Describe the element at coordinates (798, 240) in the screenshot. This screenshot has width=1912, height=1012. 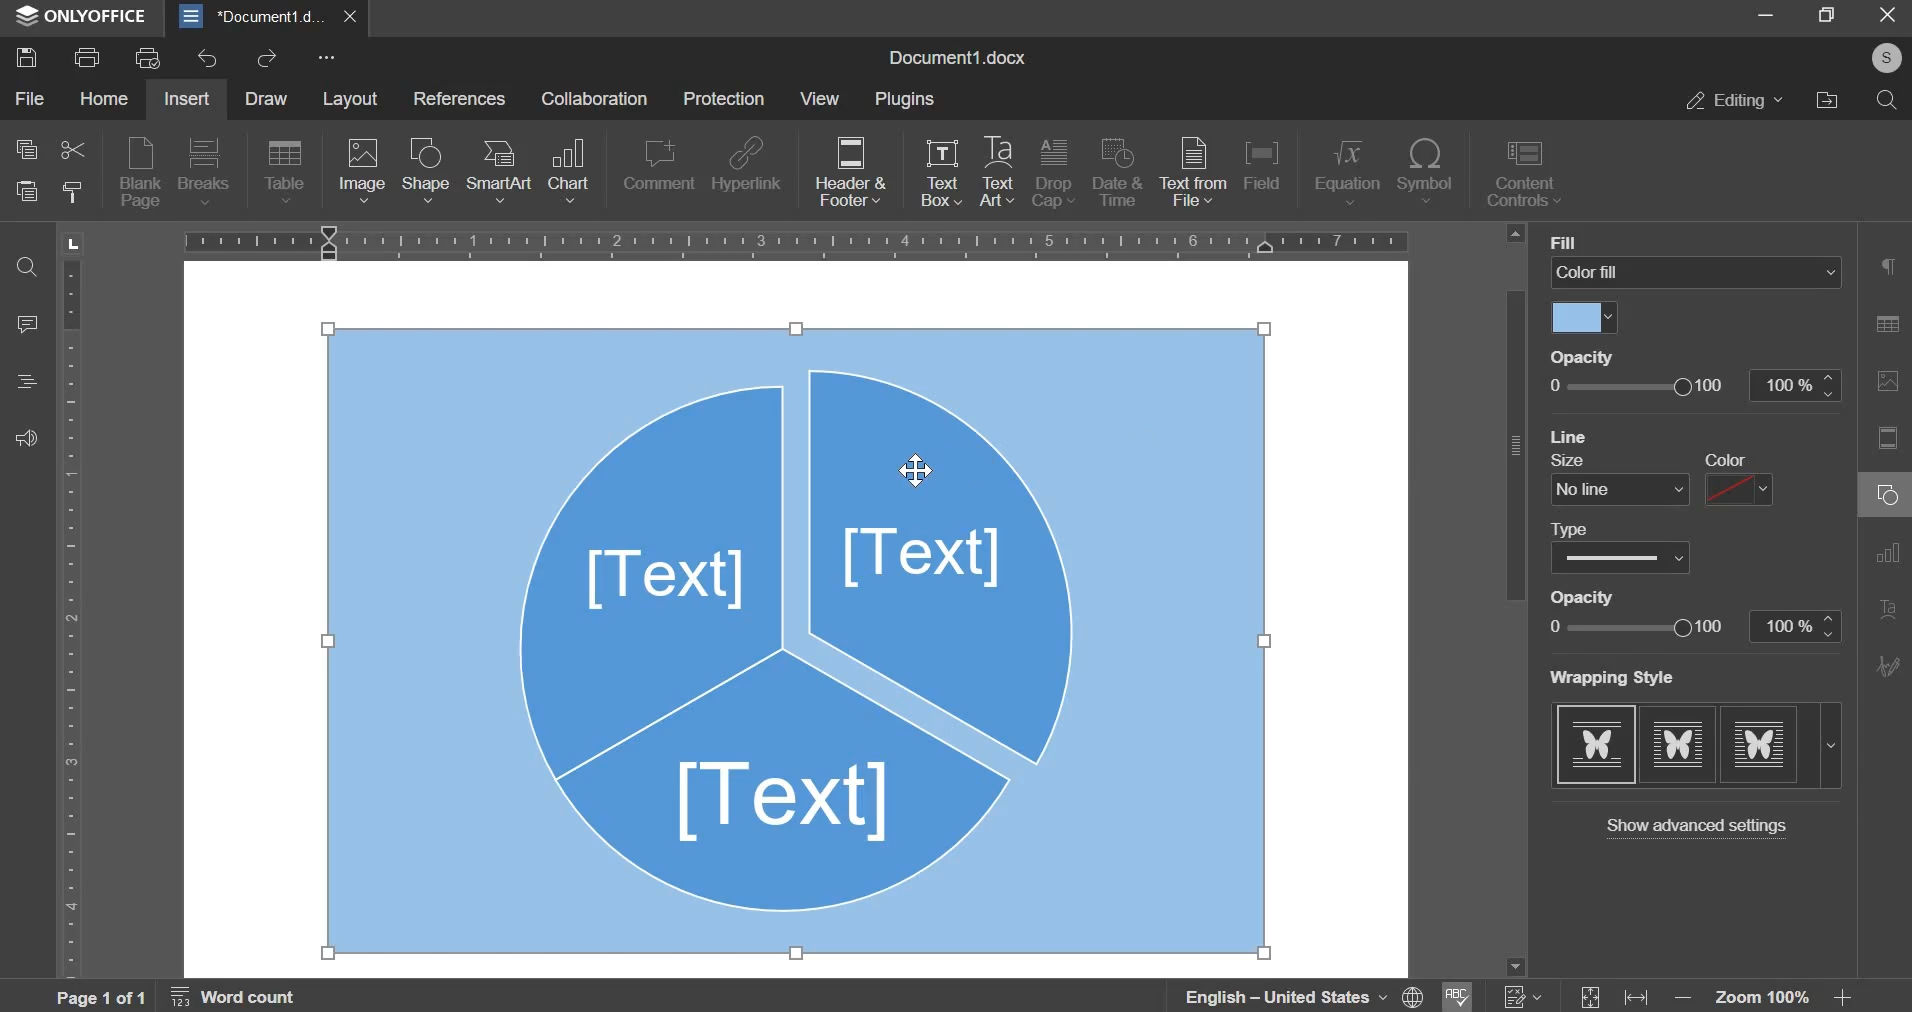
I see `horizontal scale` at that location.